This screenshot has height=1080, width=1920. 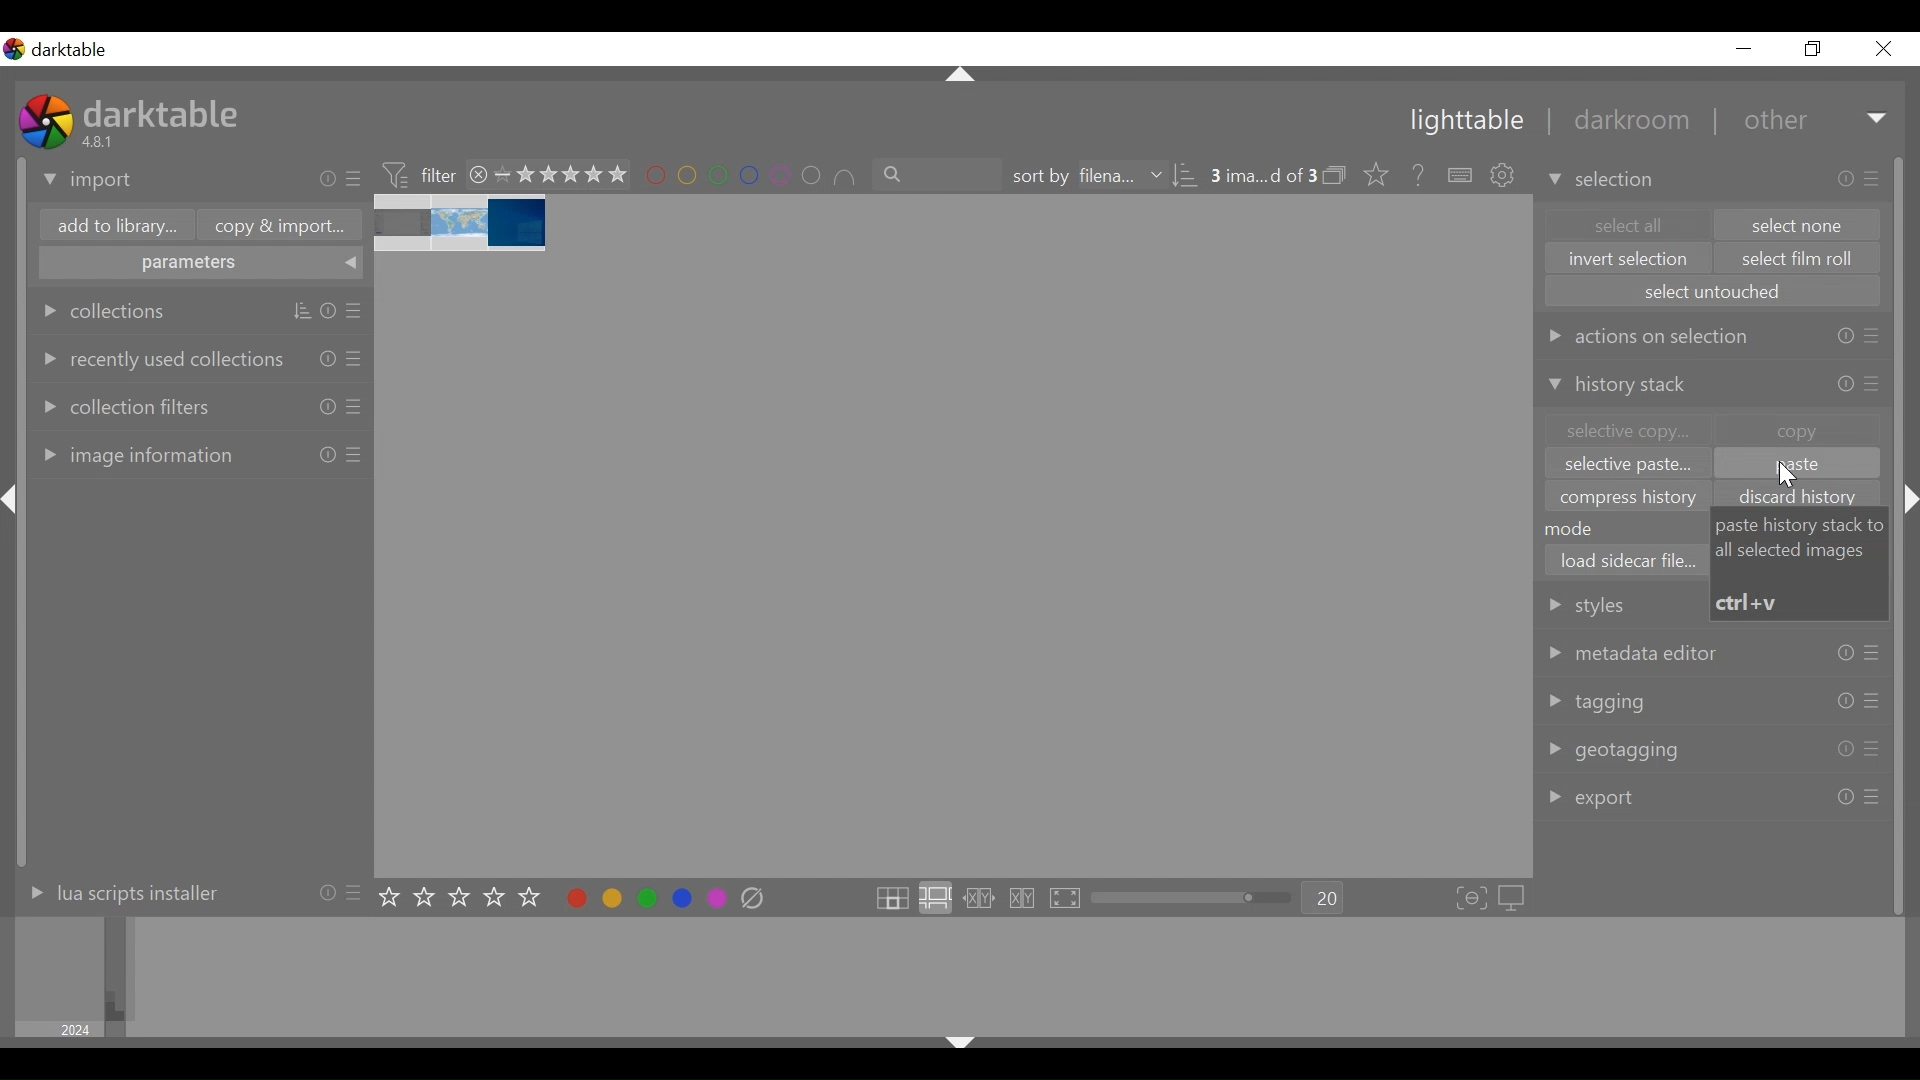 I want to click on image information, so click(x=134, y=454).